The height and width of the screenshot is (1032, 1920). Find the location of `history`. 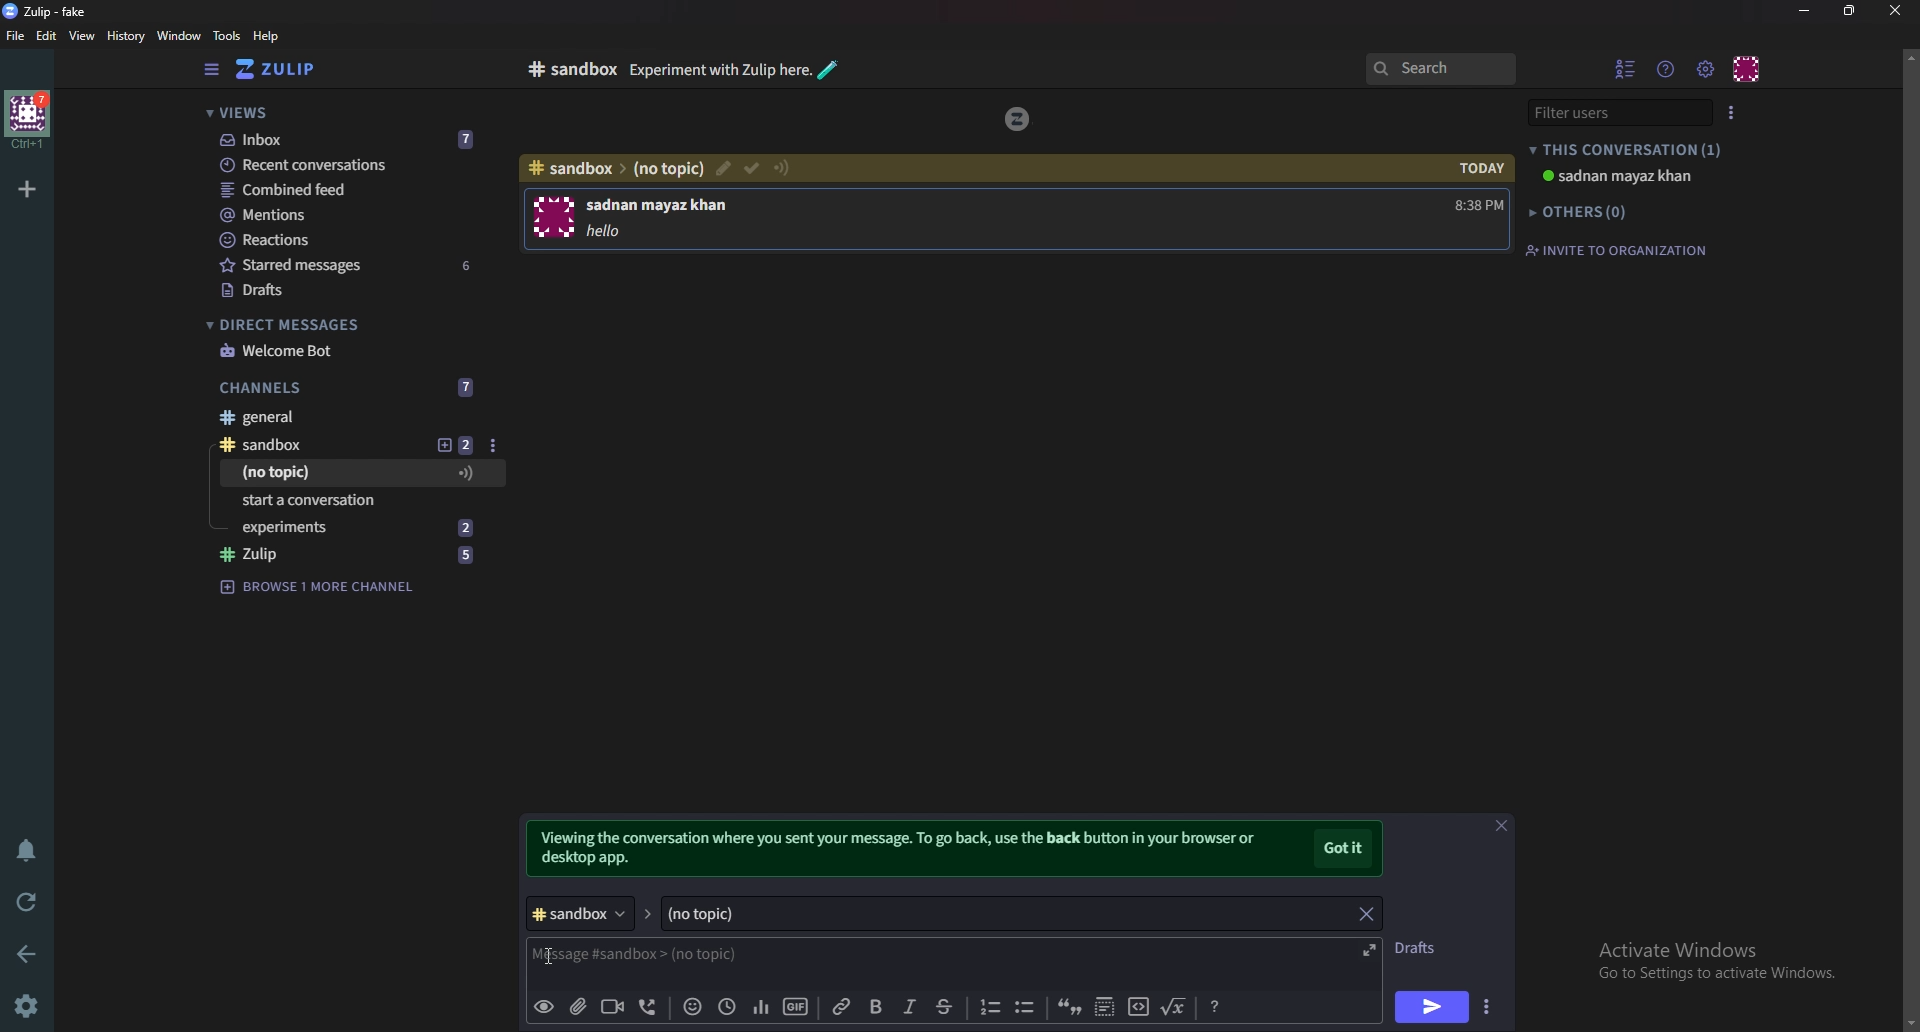

history is located at coordinates (124, 36).